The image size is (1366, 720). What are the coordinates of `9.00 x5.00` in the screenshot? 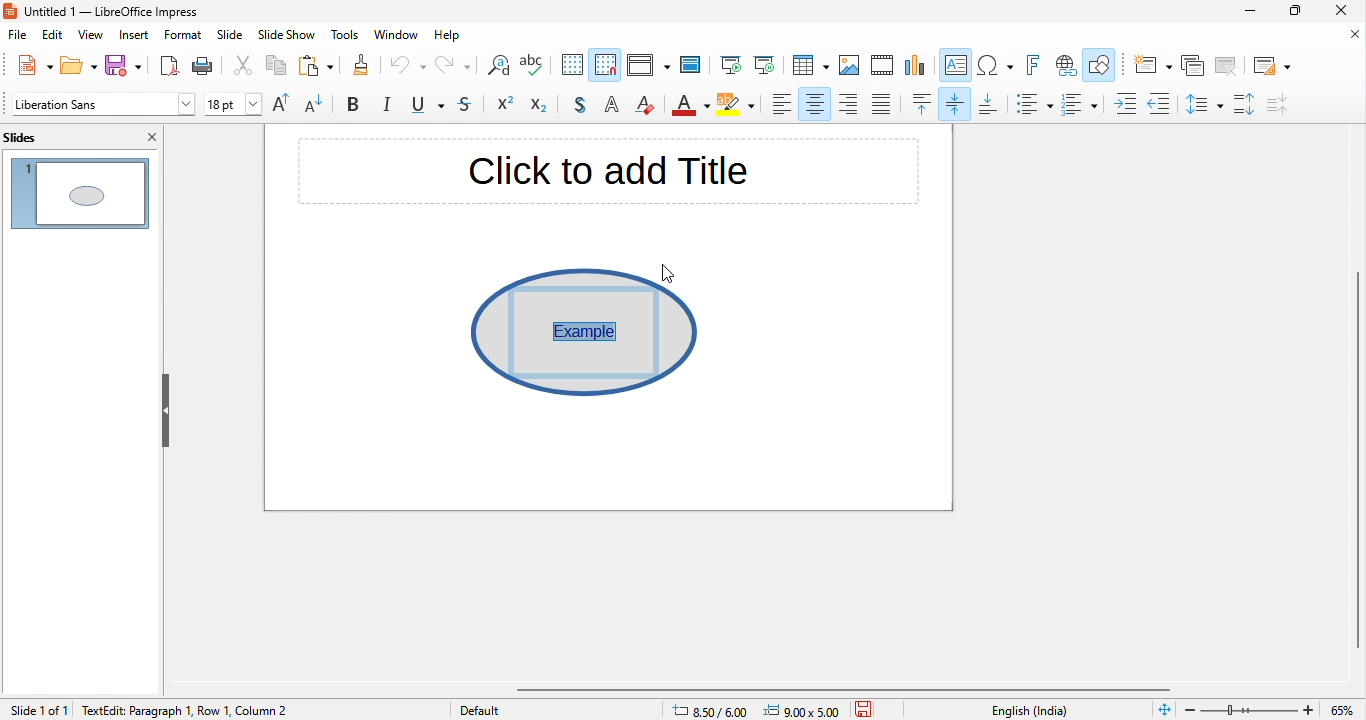 It's located at (805, 709).